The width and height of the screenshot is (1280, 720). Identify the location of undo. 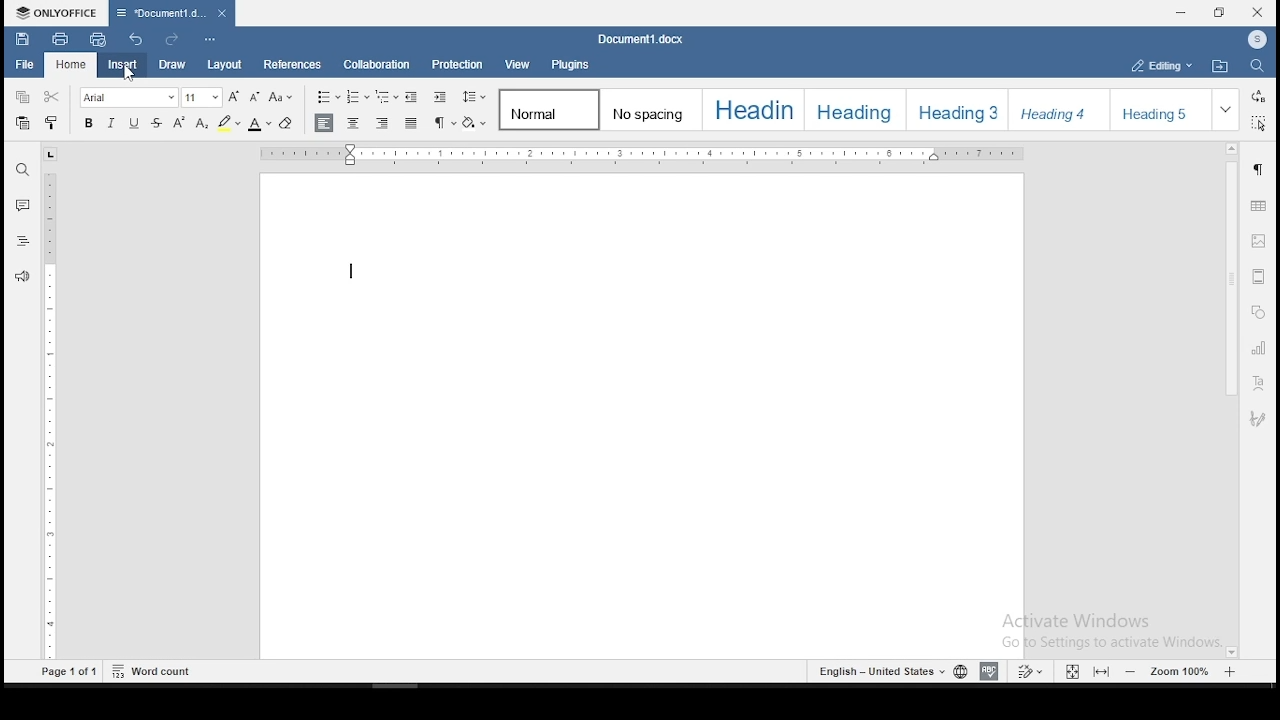
(139, 41).